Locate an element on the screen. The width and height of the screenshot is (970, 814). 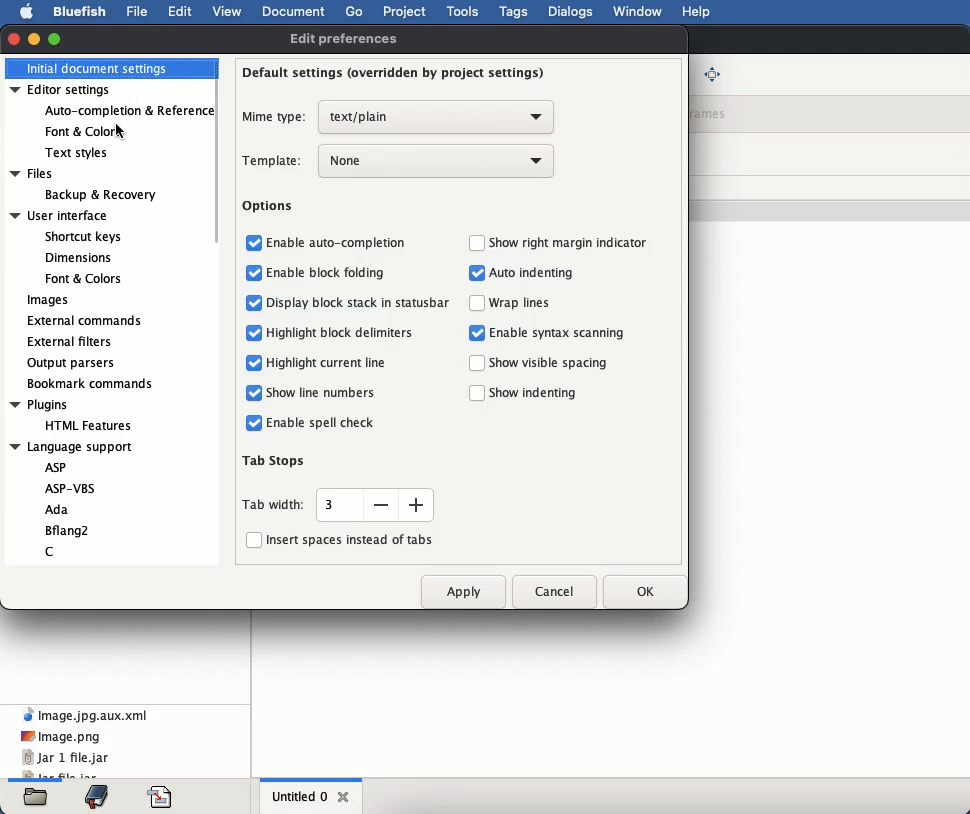
options is located at coordinates (269, 207).